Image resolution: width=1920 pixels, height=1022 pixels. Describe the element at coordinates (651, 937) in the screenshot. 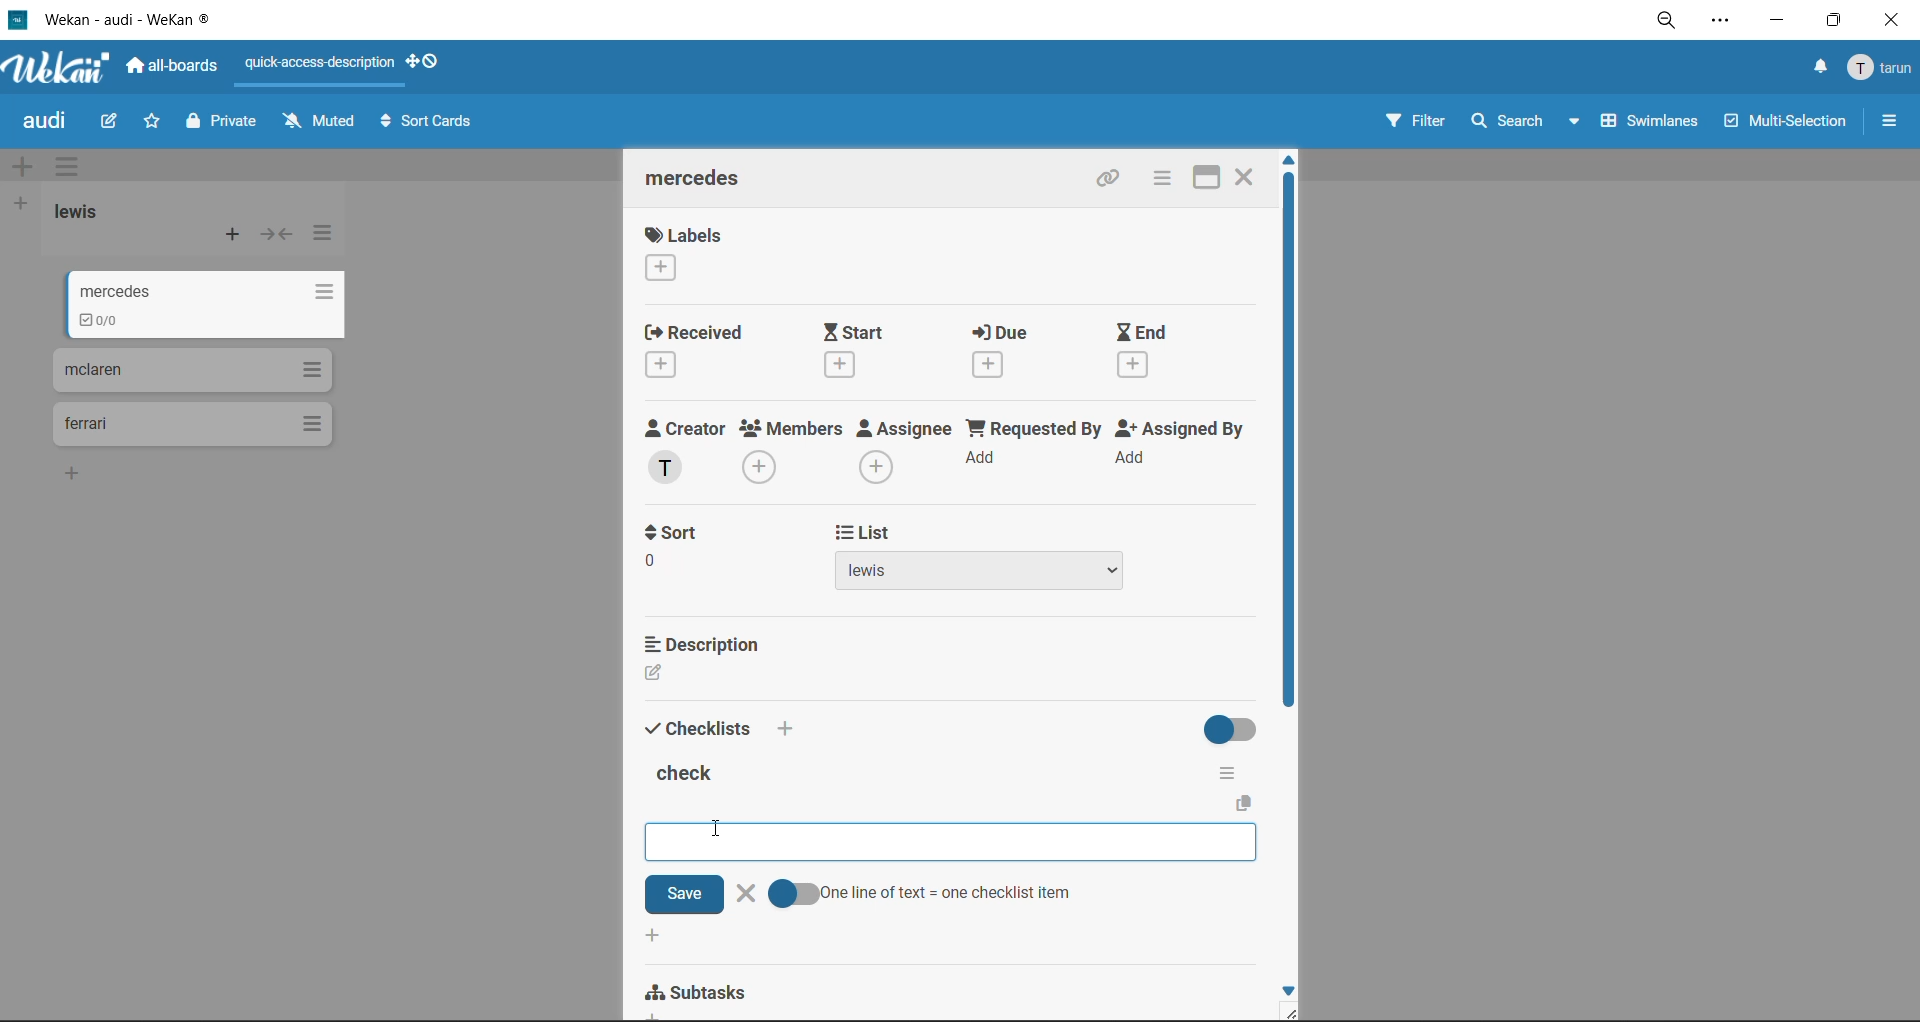

I see `add` at that location.